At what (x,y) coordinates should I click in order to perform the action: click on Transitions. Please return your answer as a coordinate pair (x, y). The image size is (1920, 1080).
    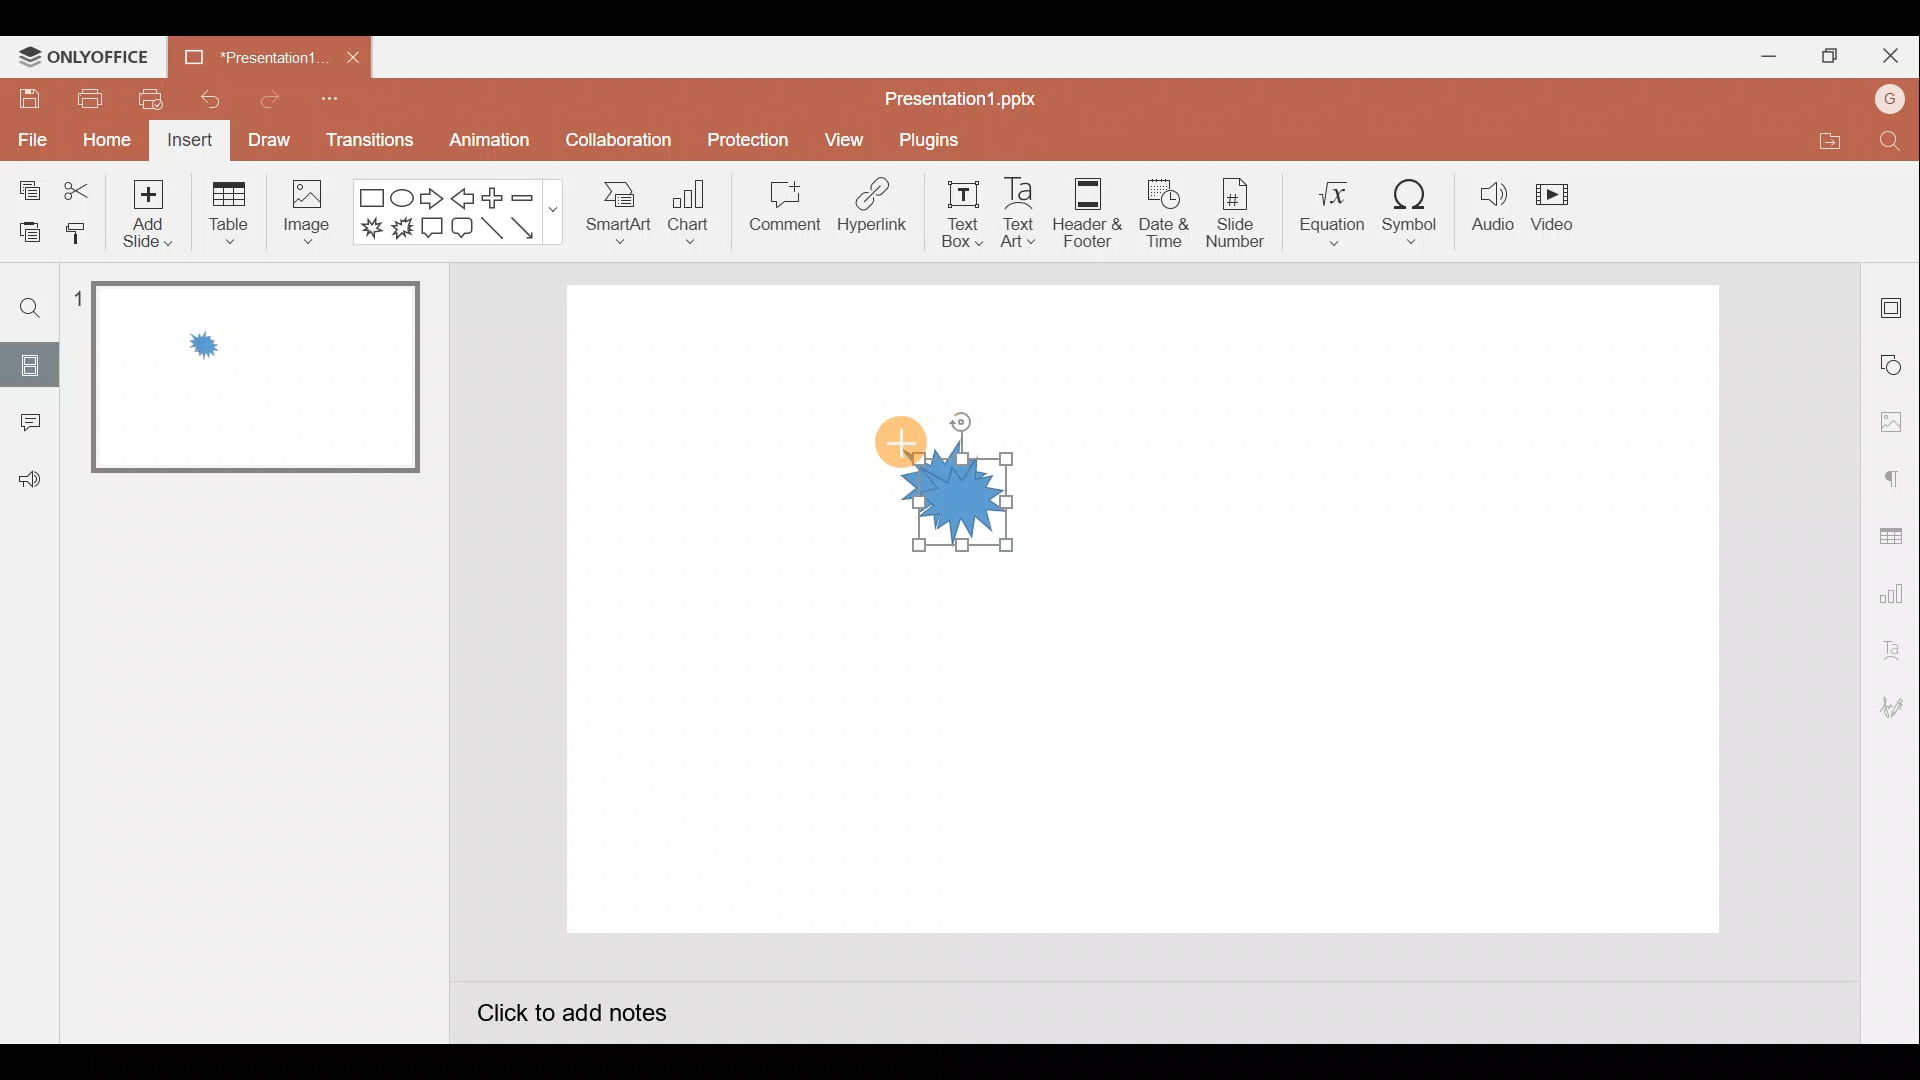
    Looking at the image, I should click on (366, 140).